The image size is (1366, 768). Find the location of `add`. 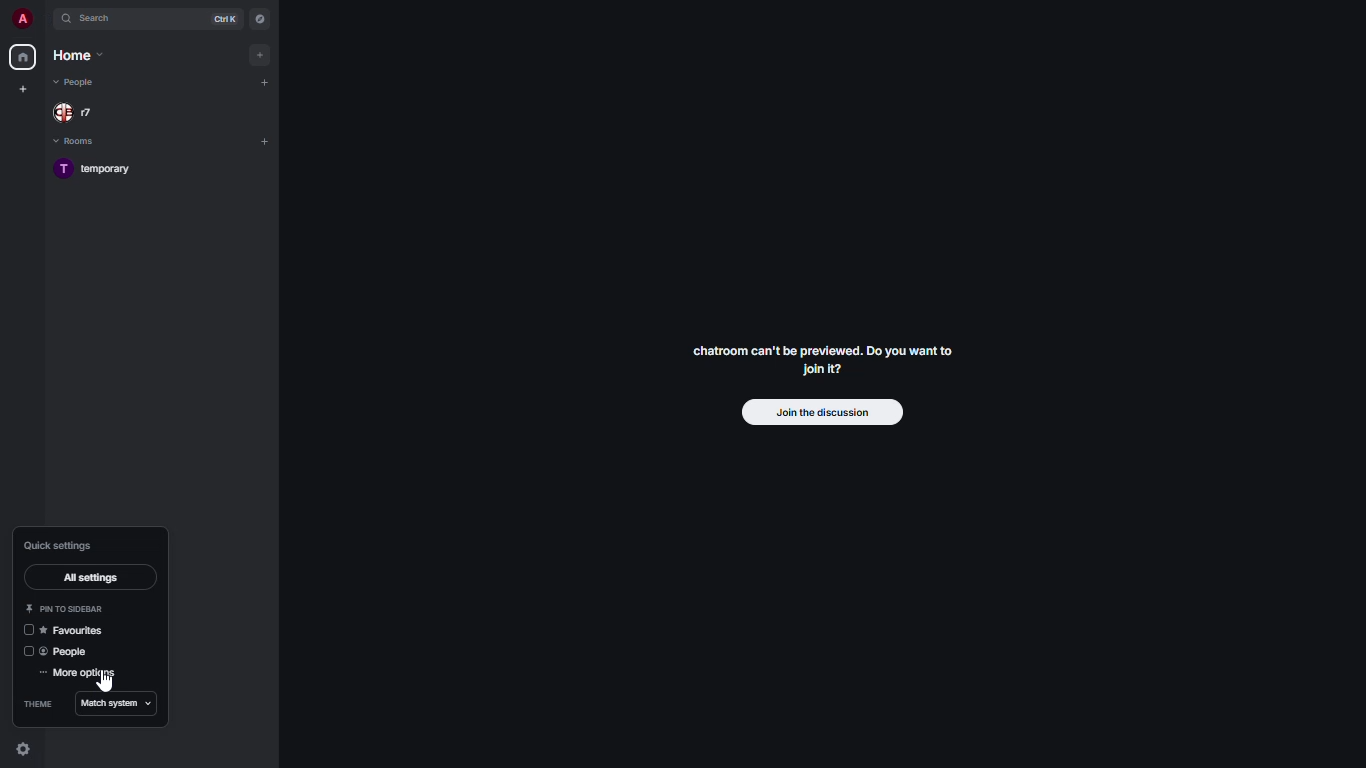

add is located at coordinates (267, 82).